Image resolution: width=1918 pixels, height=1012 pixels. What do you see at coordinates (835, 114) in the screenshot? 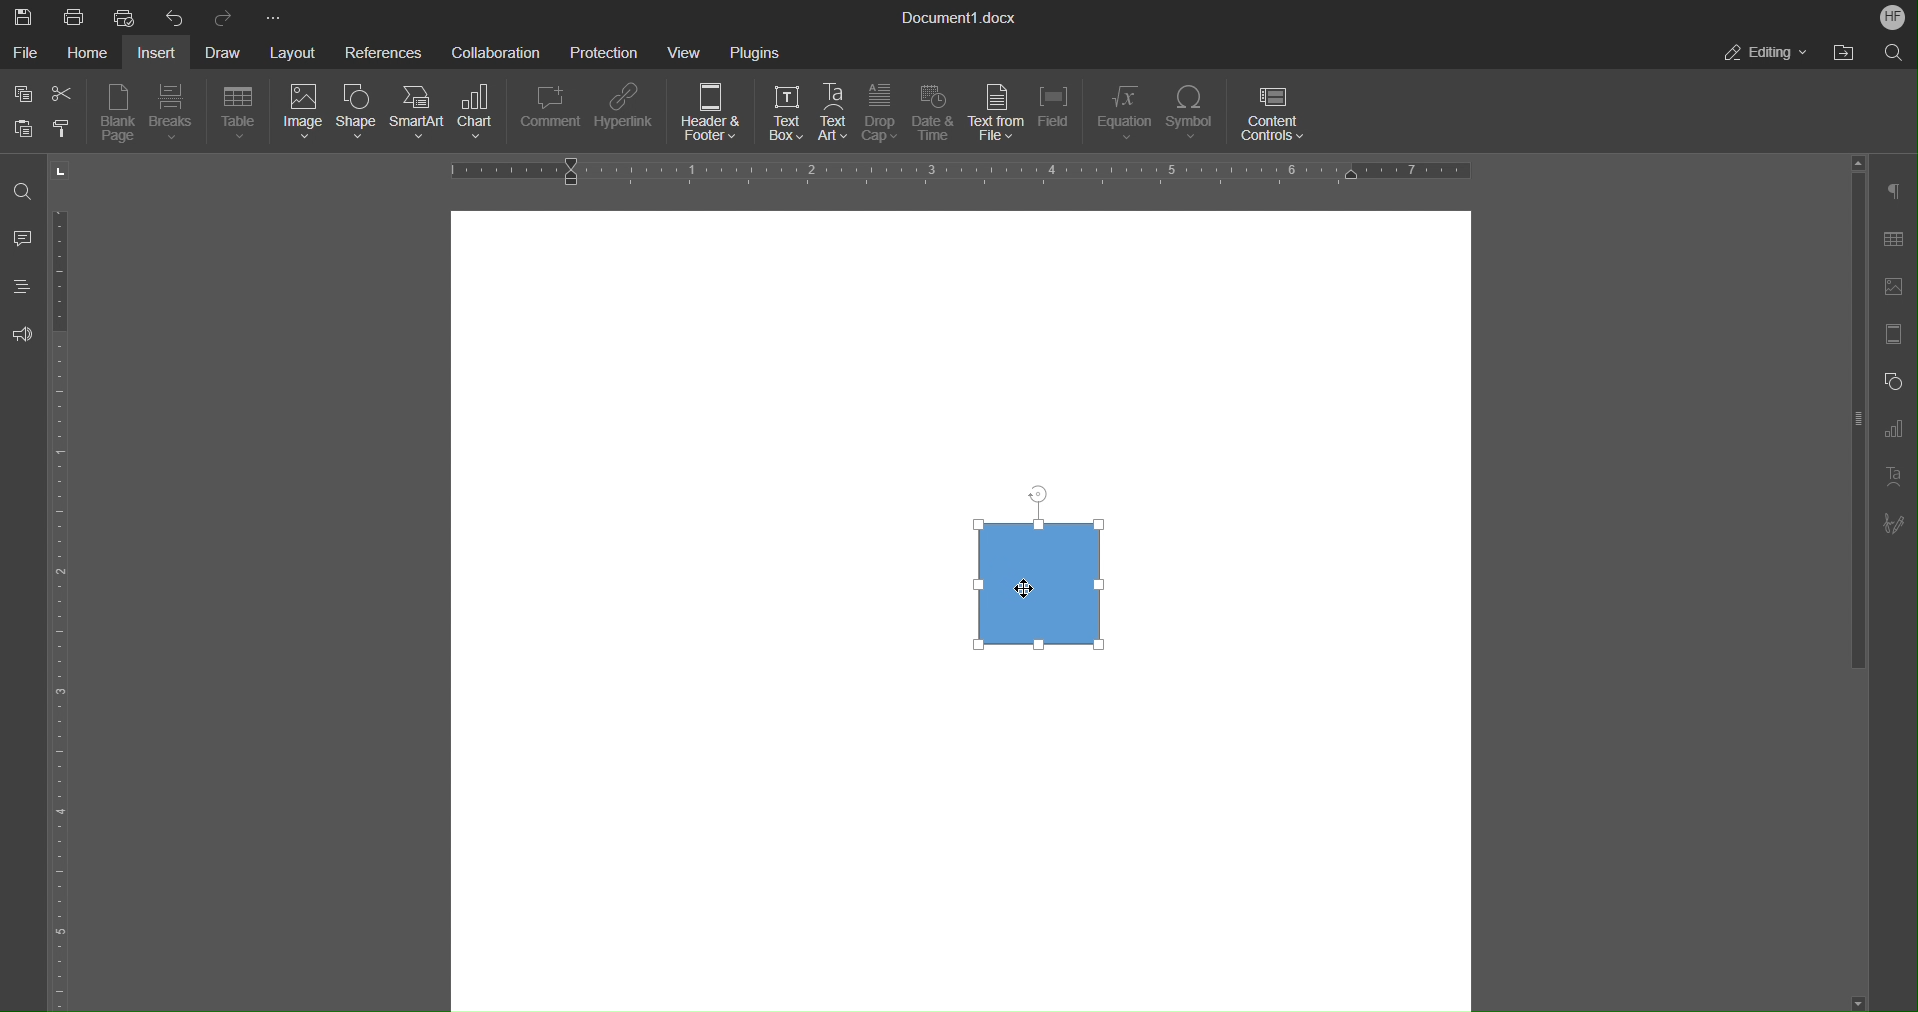
I see `Text Art` at bounding box center [835, 114].